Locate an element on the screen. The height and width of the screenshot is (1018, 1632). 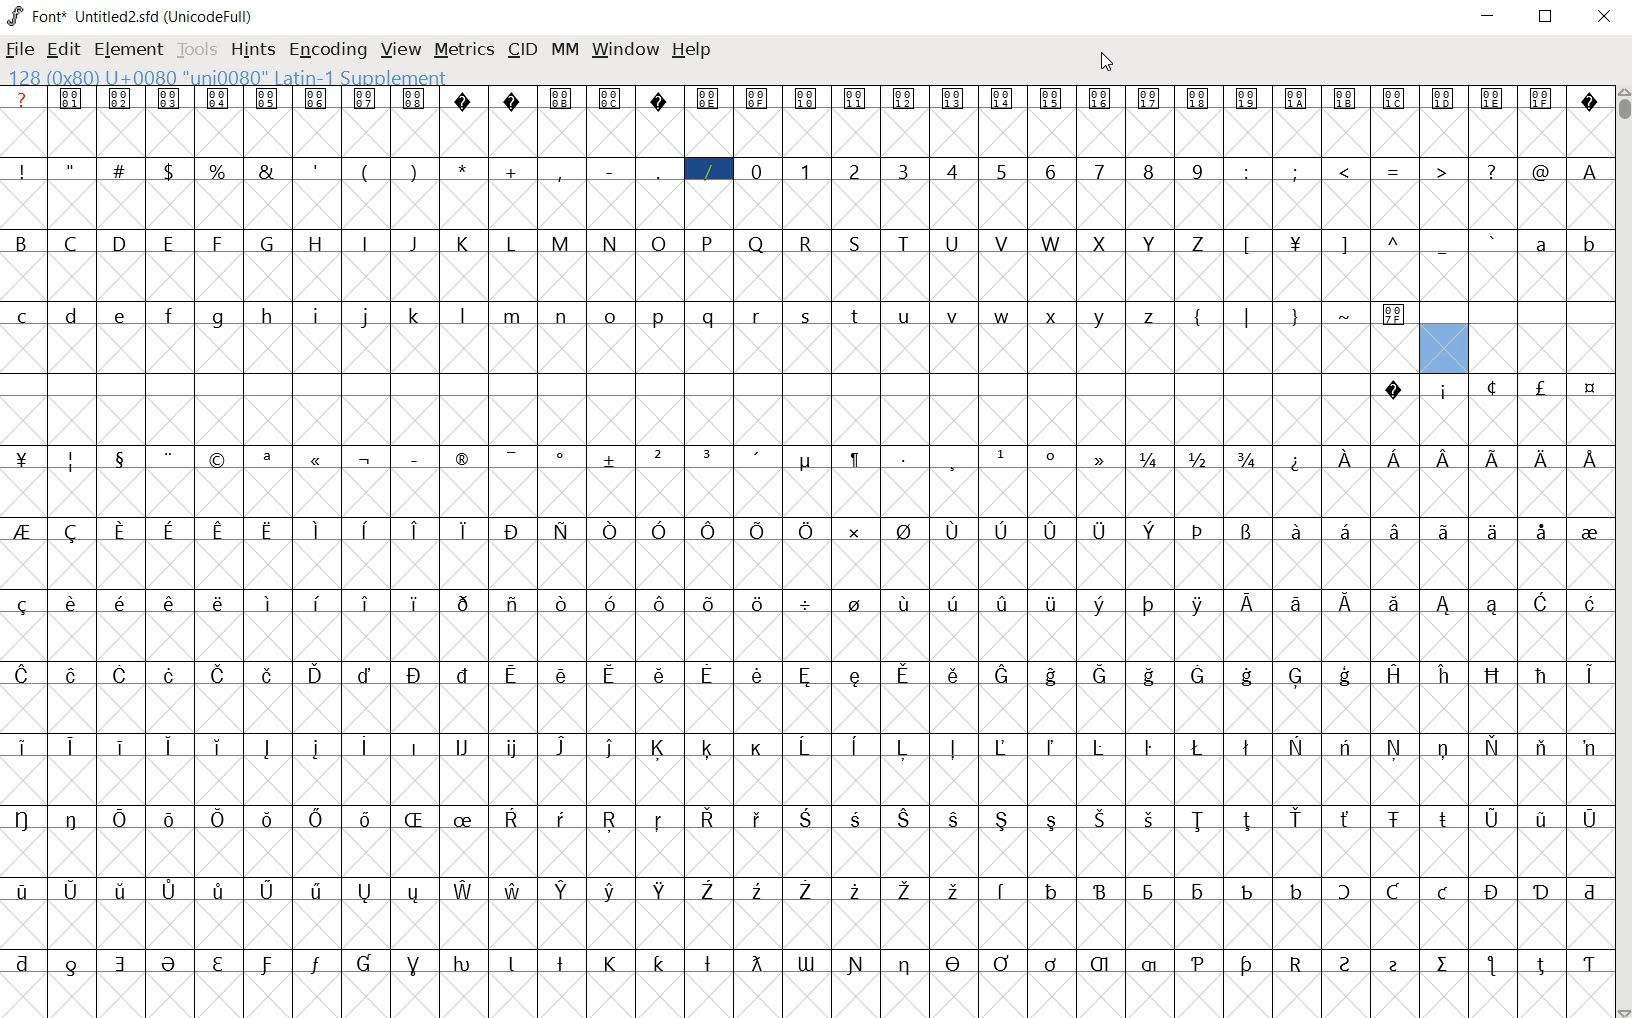
glyph is located at coordinates (954, 315).